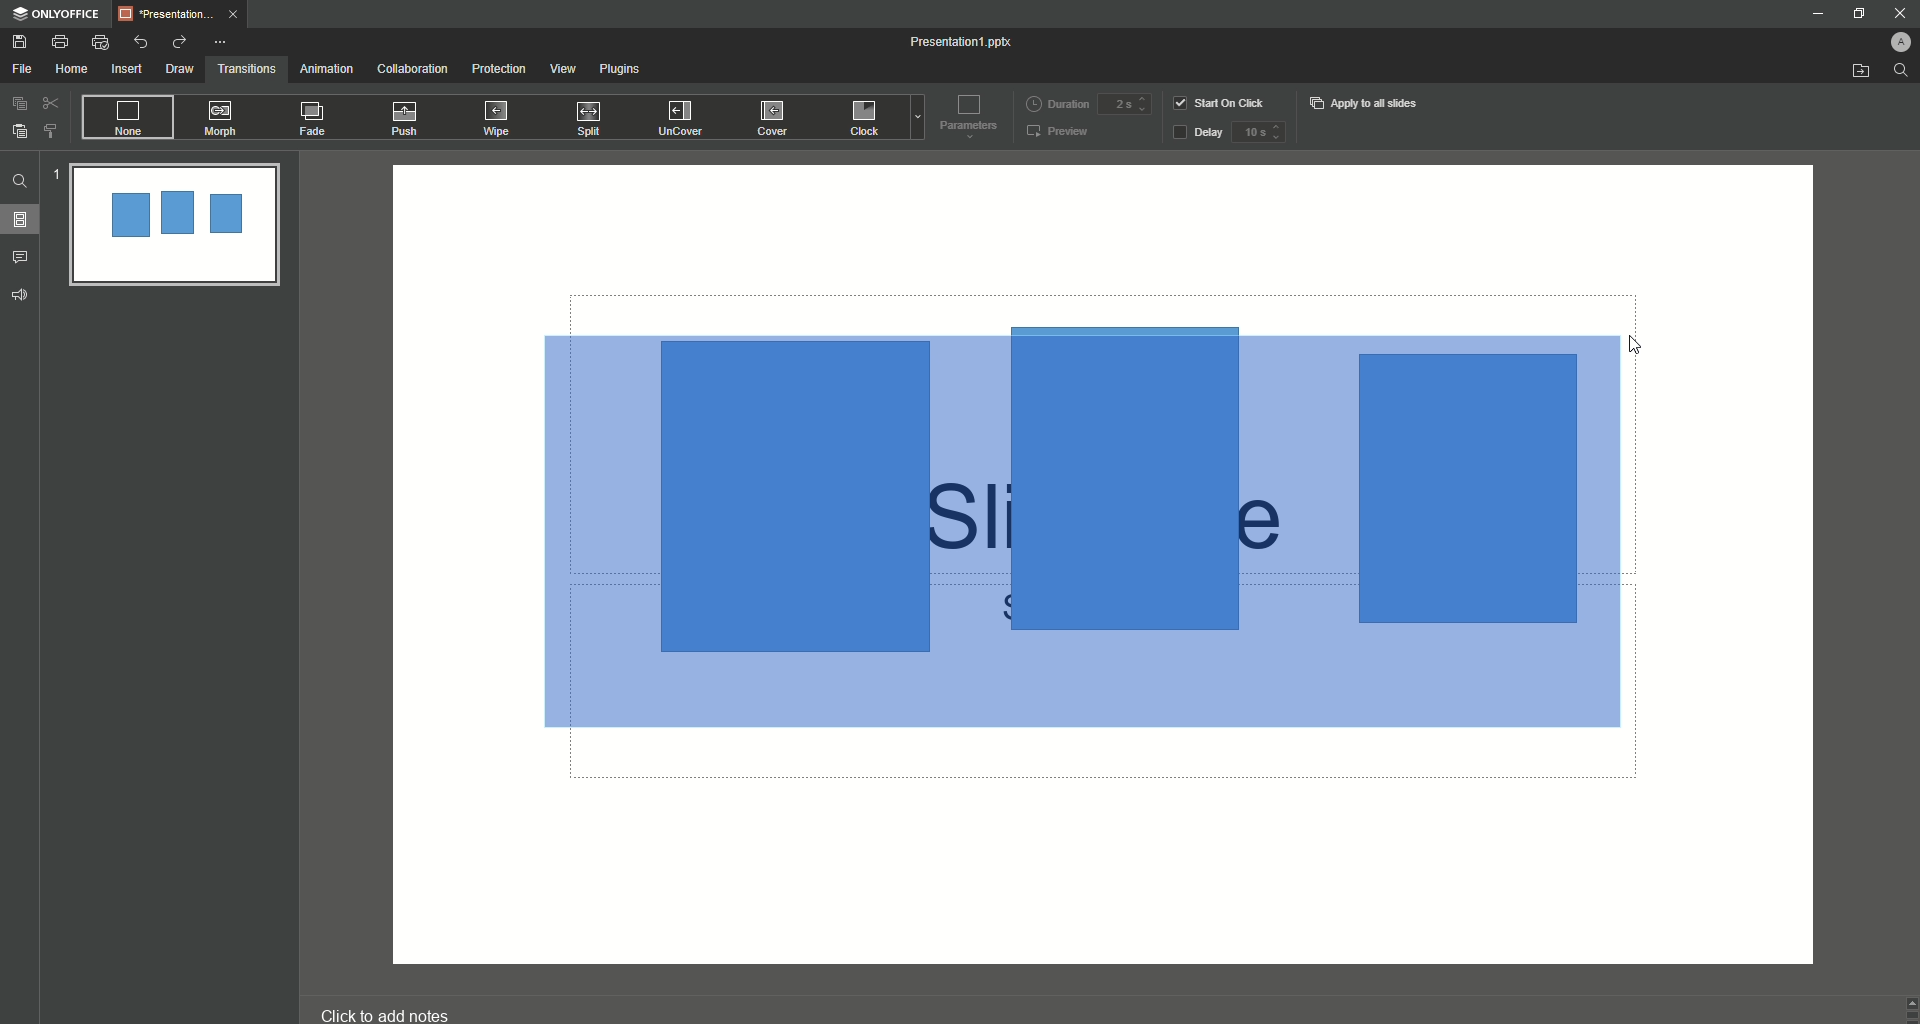 The width and height of the screenshot is (1920, 1024). What do you see at coordinates (184, 14) in the screenshot?
I see `Tab 1` at bounding box center [184, 14].